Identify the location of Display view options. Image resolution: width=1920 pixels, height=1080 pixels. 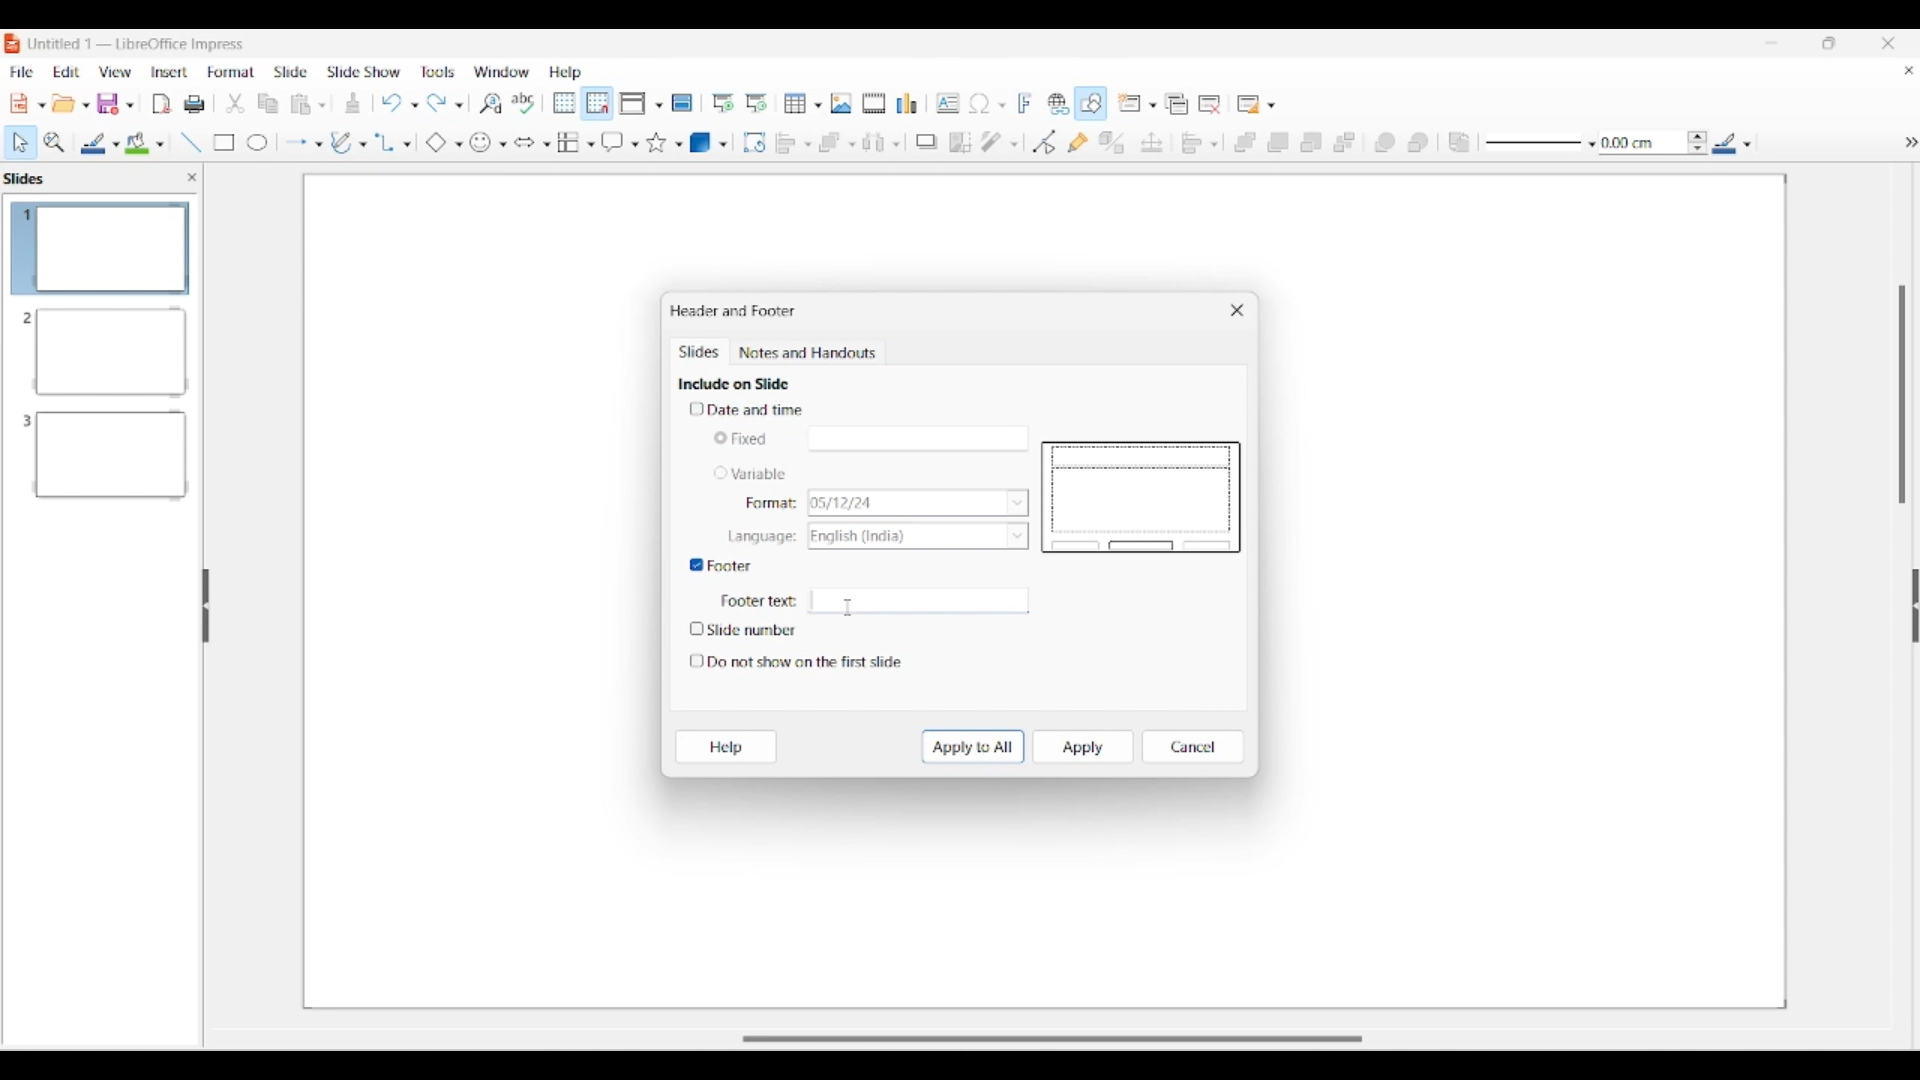
(642, 103).